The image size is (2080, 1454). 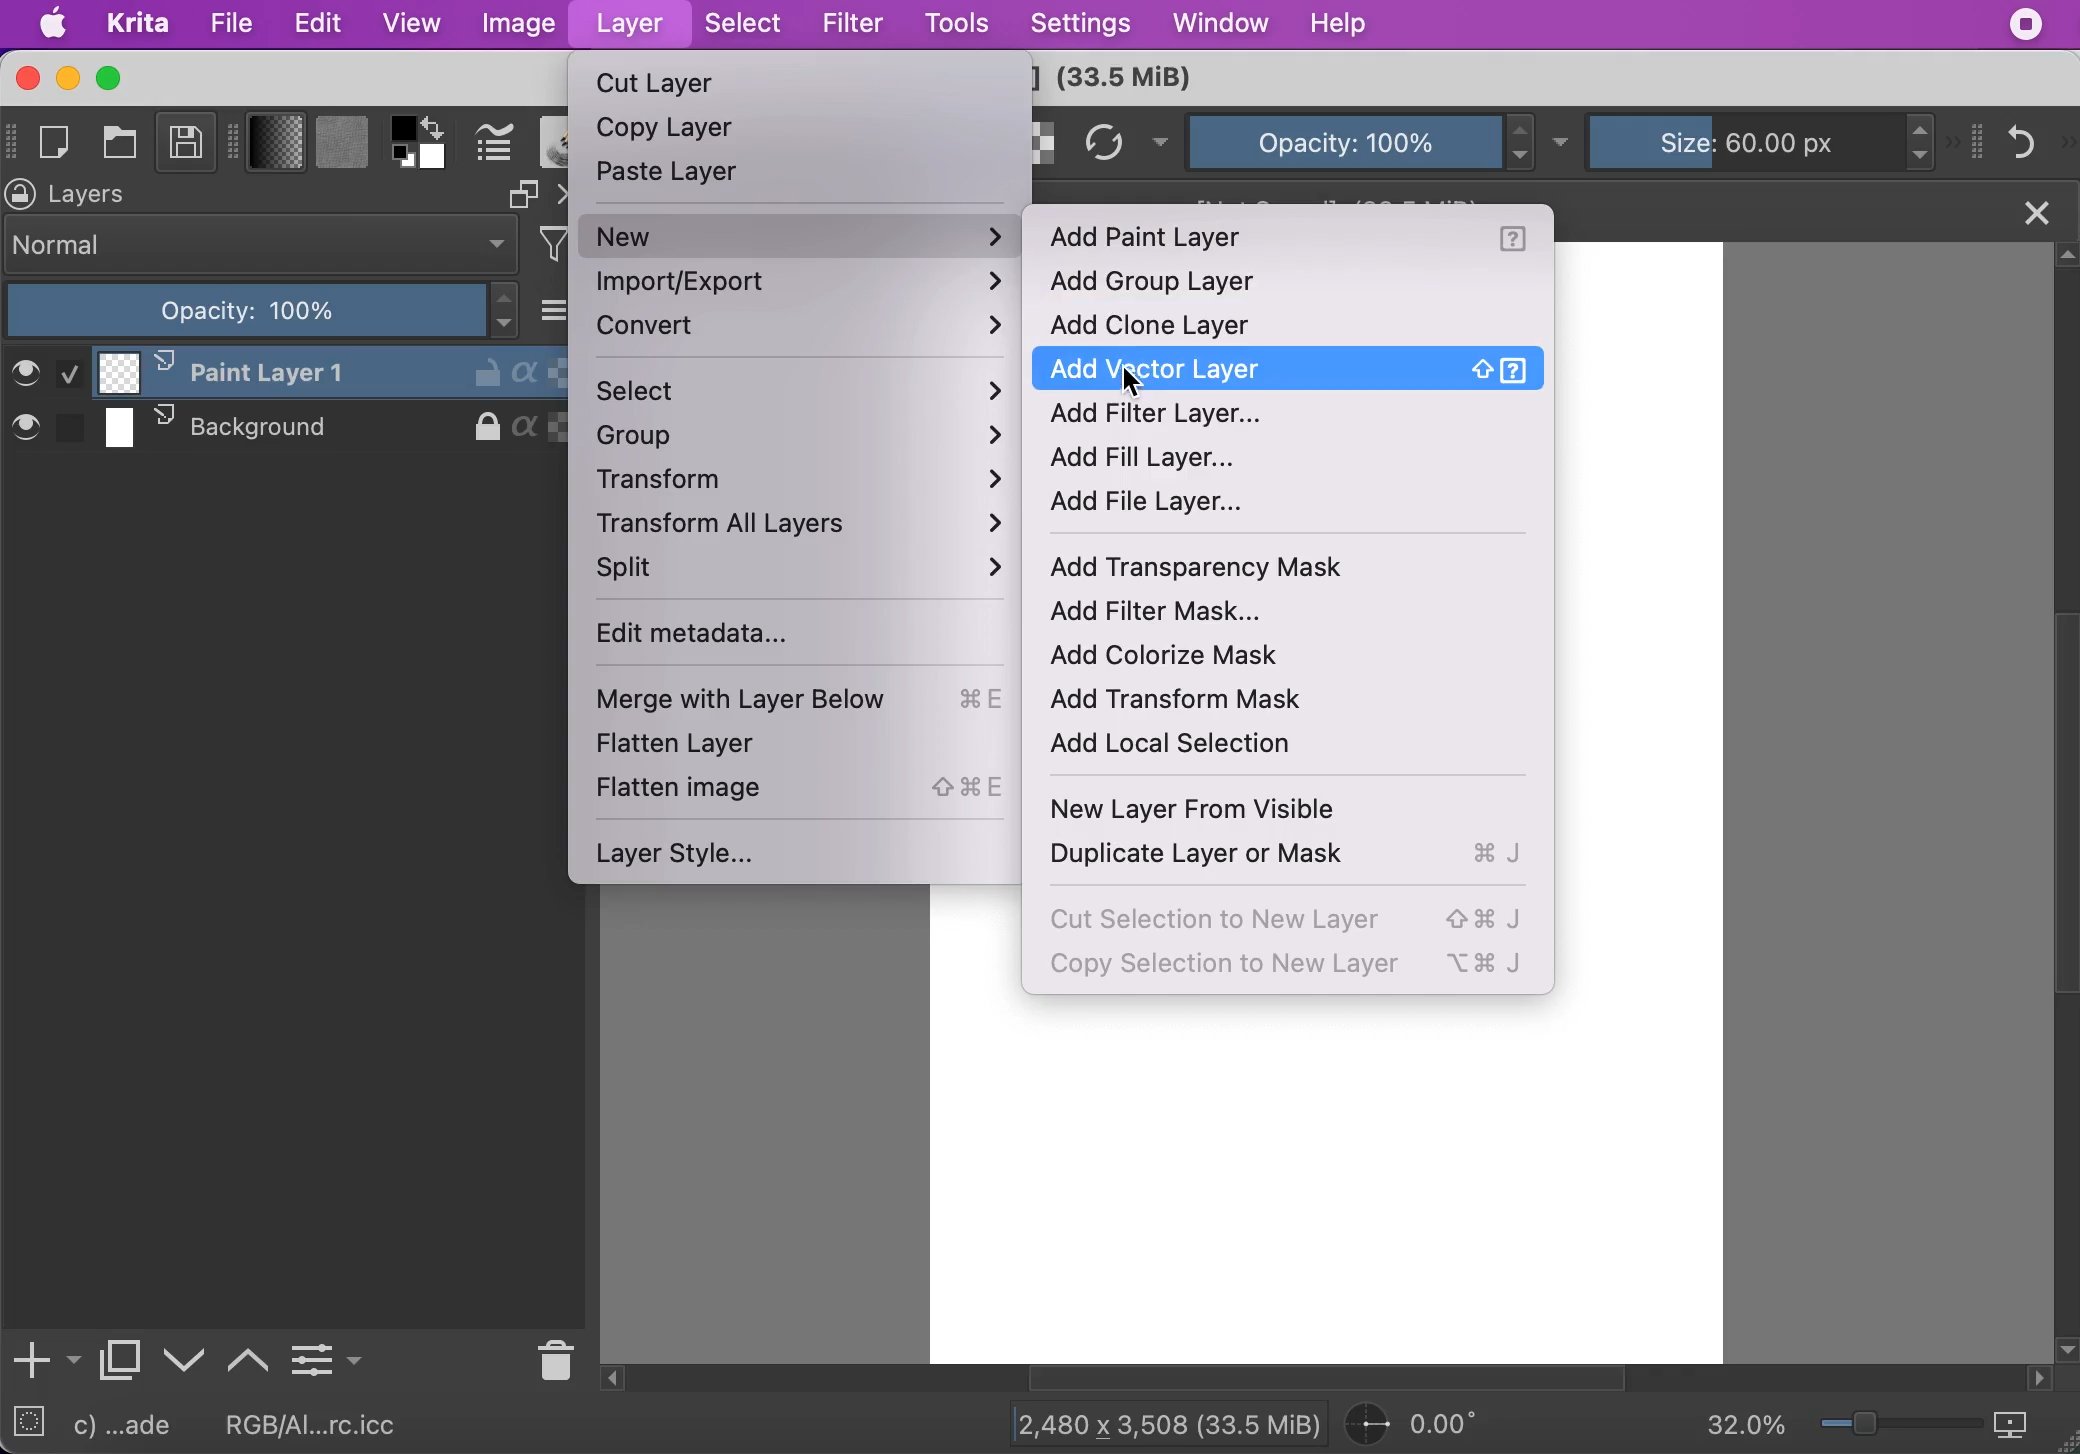 I want to click on map the display canvas size between pixel size or print size, so click(x=2024, y=1426).